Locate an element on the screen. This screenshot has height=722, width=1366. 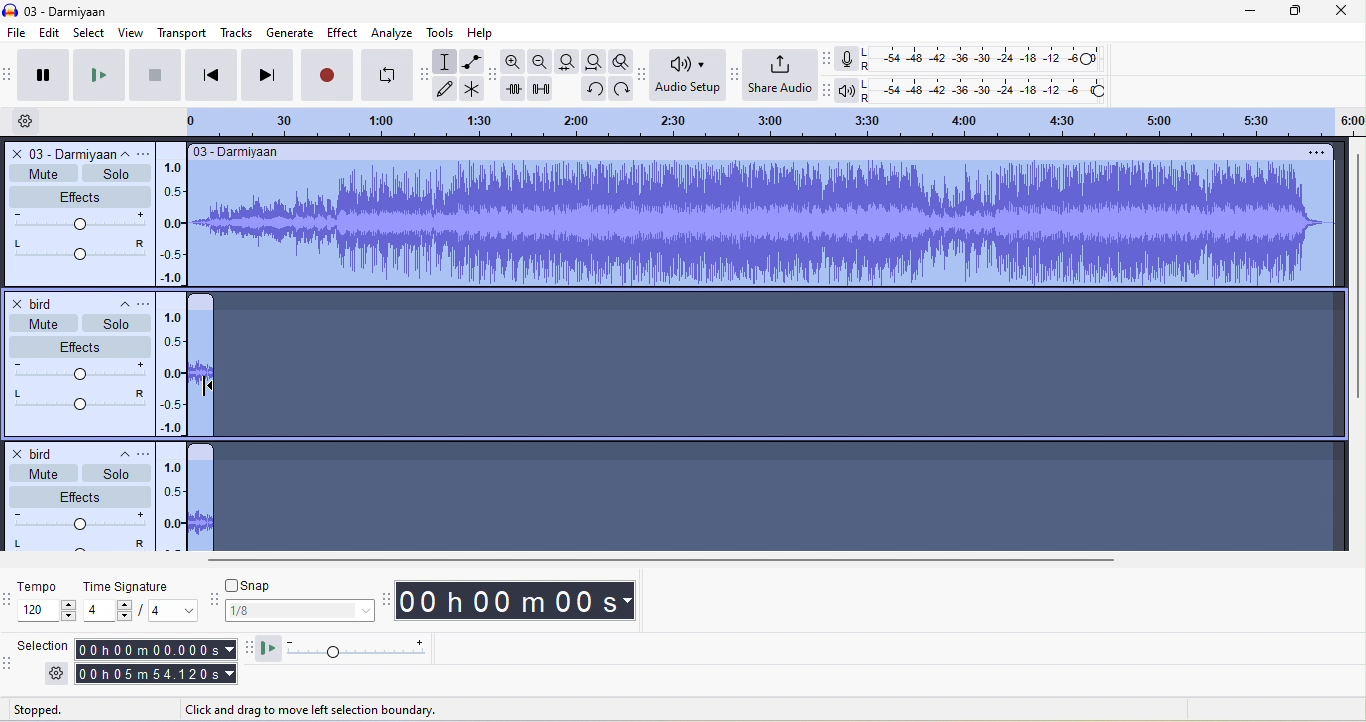
value is located at coordinates (109, 612).